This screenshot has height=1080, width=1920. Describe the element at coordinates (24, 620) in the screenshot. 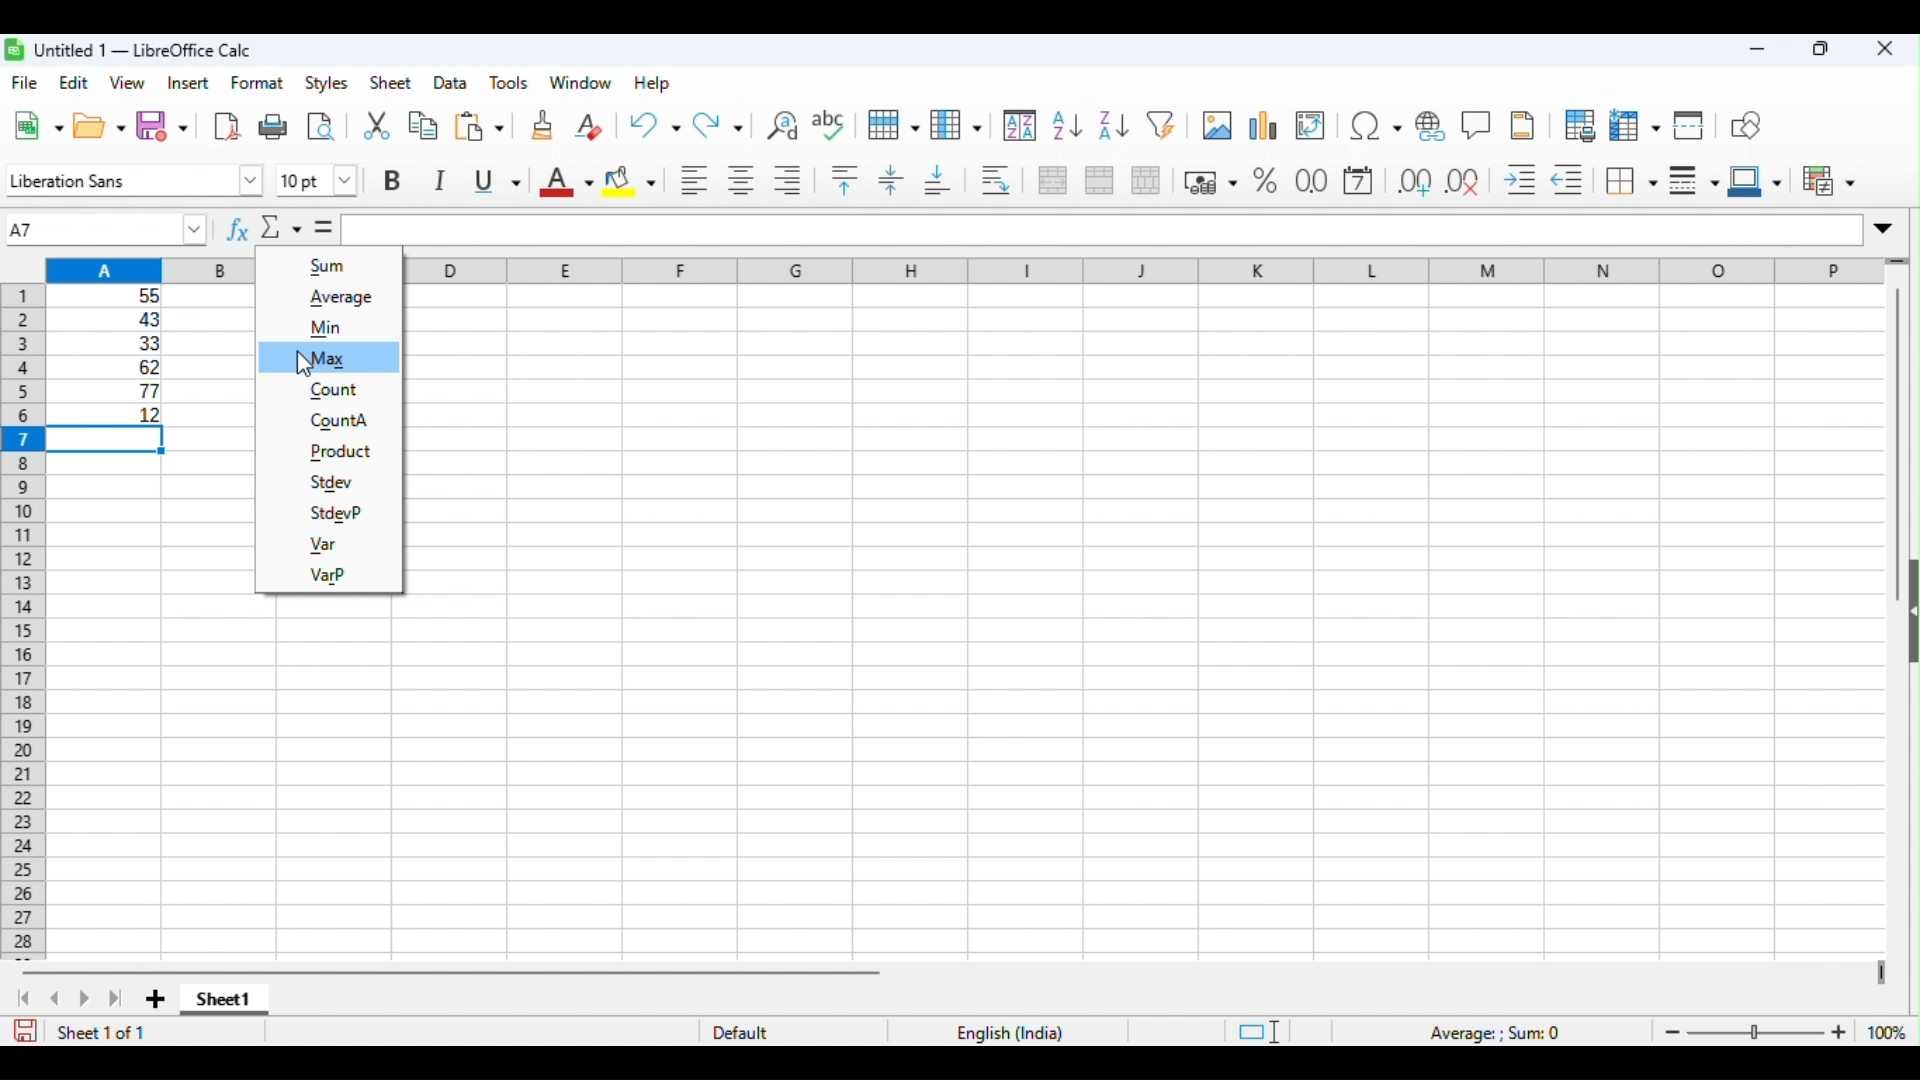

I see `row numbers` at that location.